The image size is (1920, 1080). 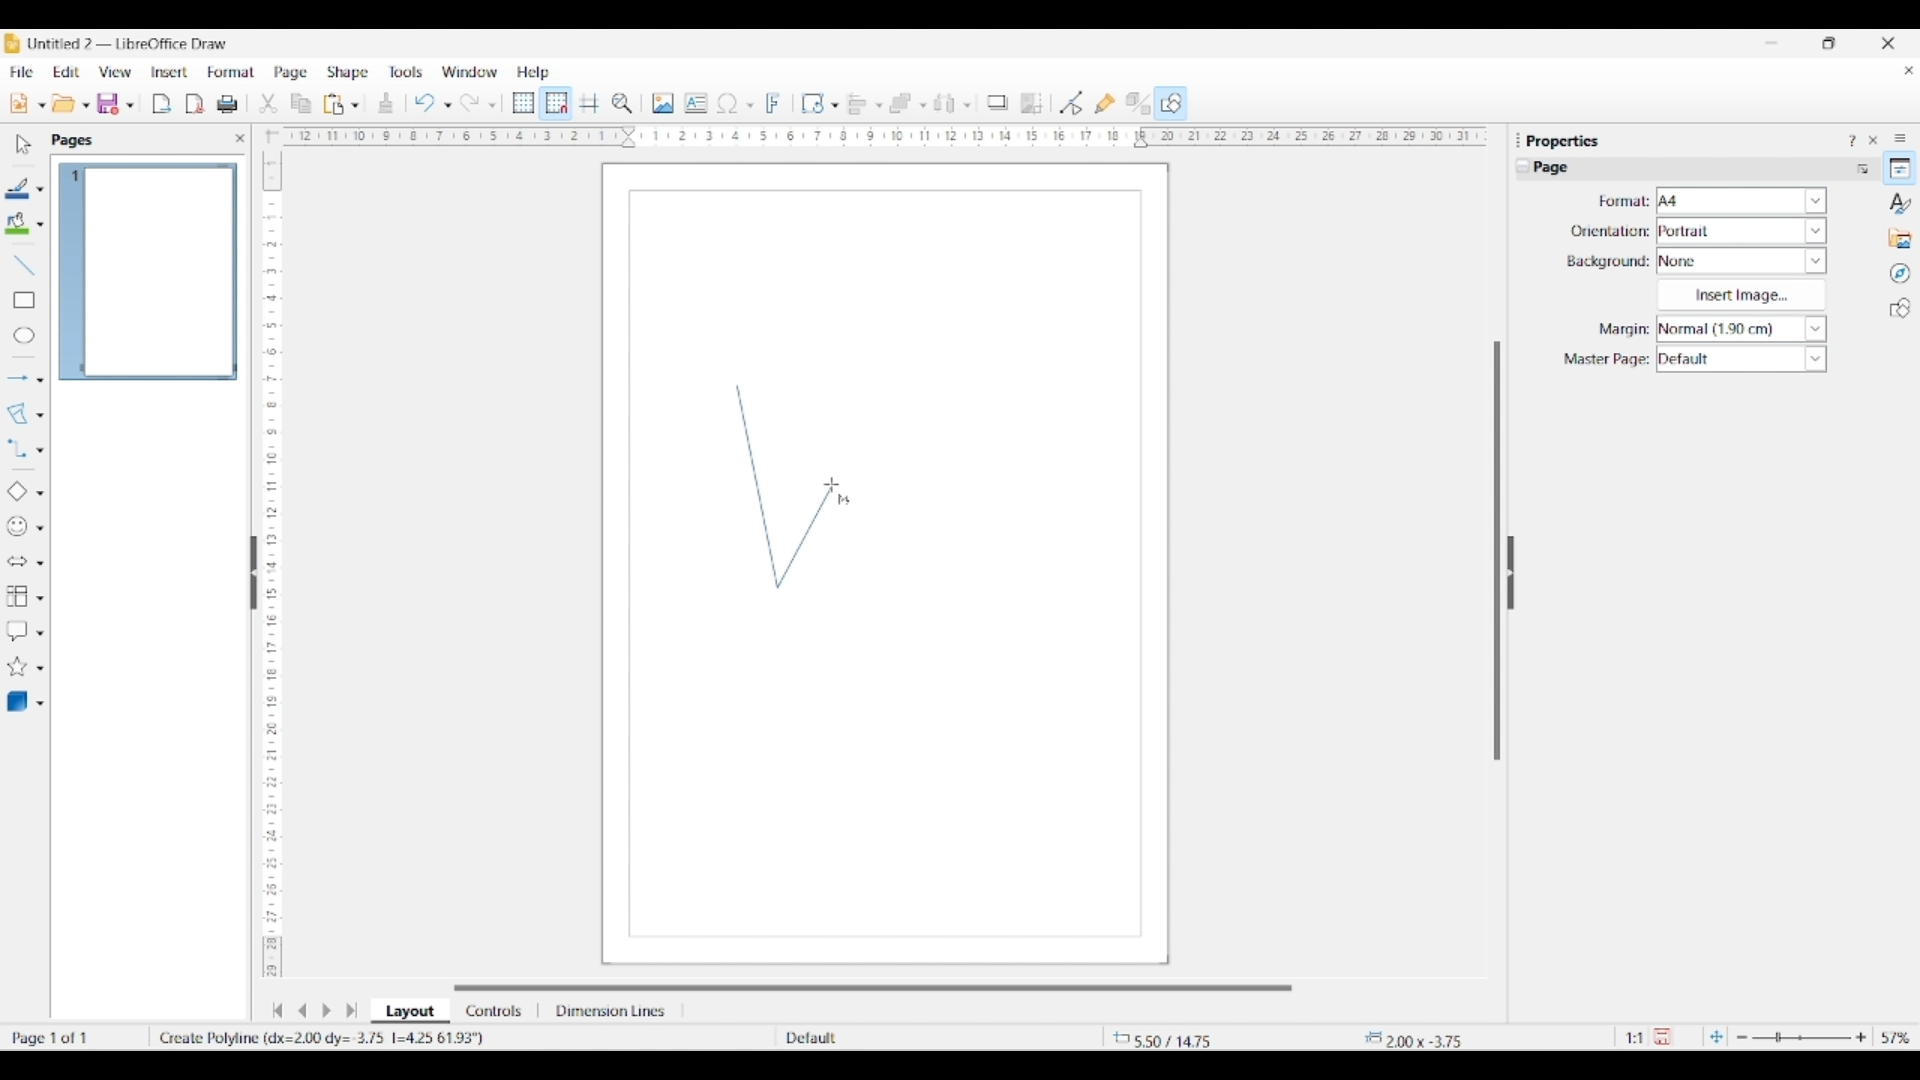 What do you see at coordinates (1742, 261) in the screenshot?
I see `Background options` at bounding box center [1742, 261].